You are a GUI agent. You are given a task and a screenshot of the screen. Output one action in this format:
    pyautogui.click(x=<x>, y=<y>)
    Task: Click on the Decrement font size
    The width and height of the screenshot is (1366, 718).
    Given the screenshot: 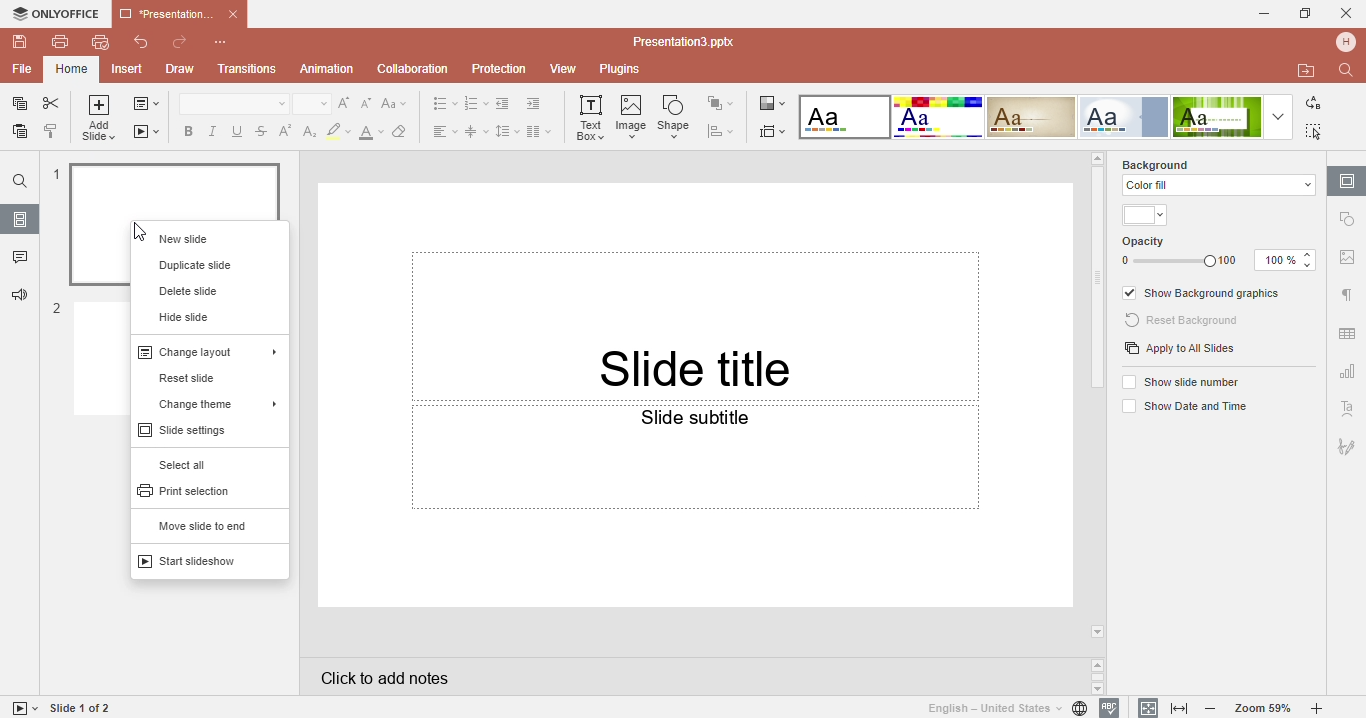 What is the action you would take?
    pyautogui.click(x=368, y=103)
    